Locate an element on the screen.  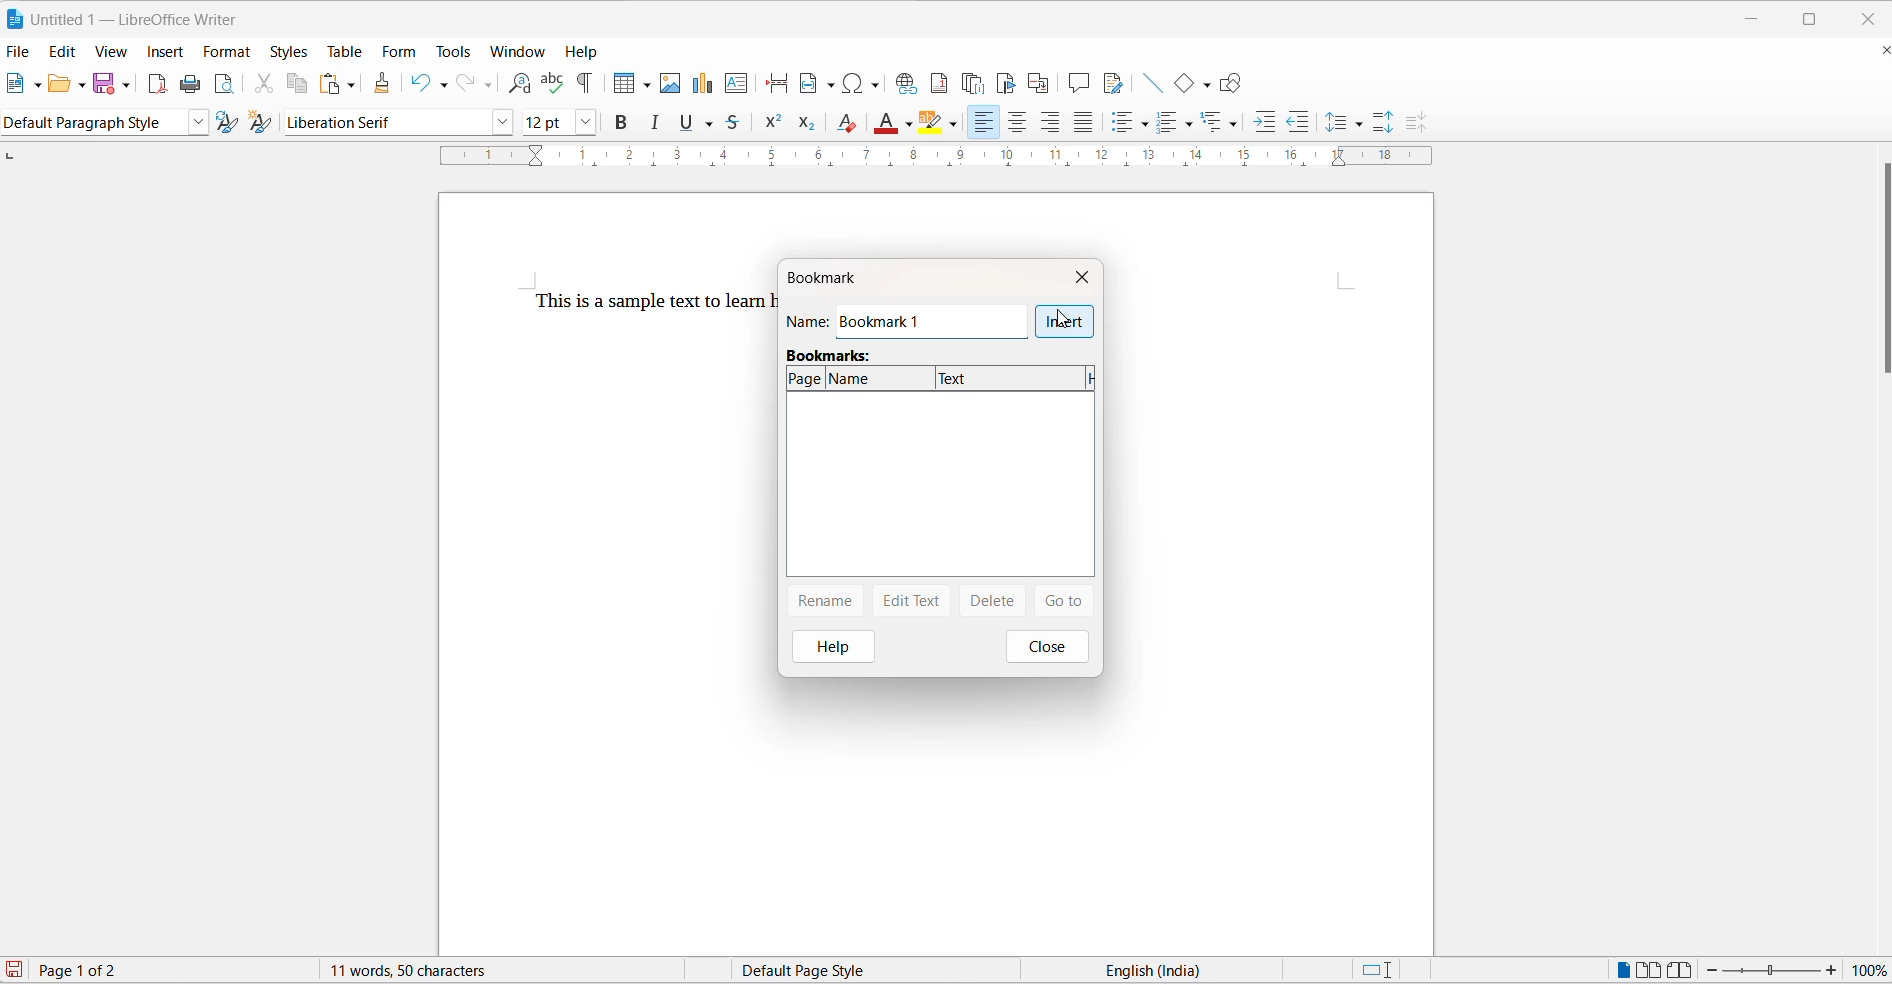
spellings is located at coordinates (552, 81).